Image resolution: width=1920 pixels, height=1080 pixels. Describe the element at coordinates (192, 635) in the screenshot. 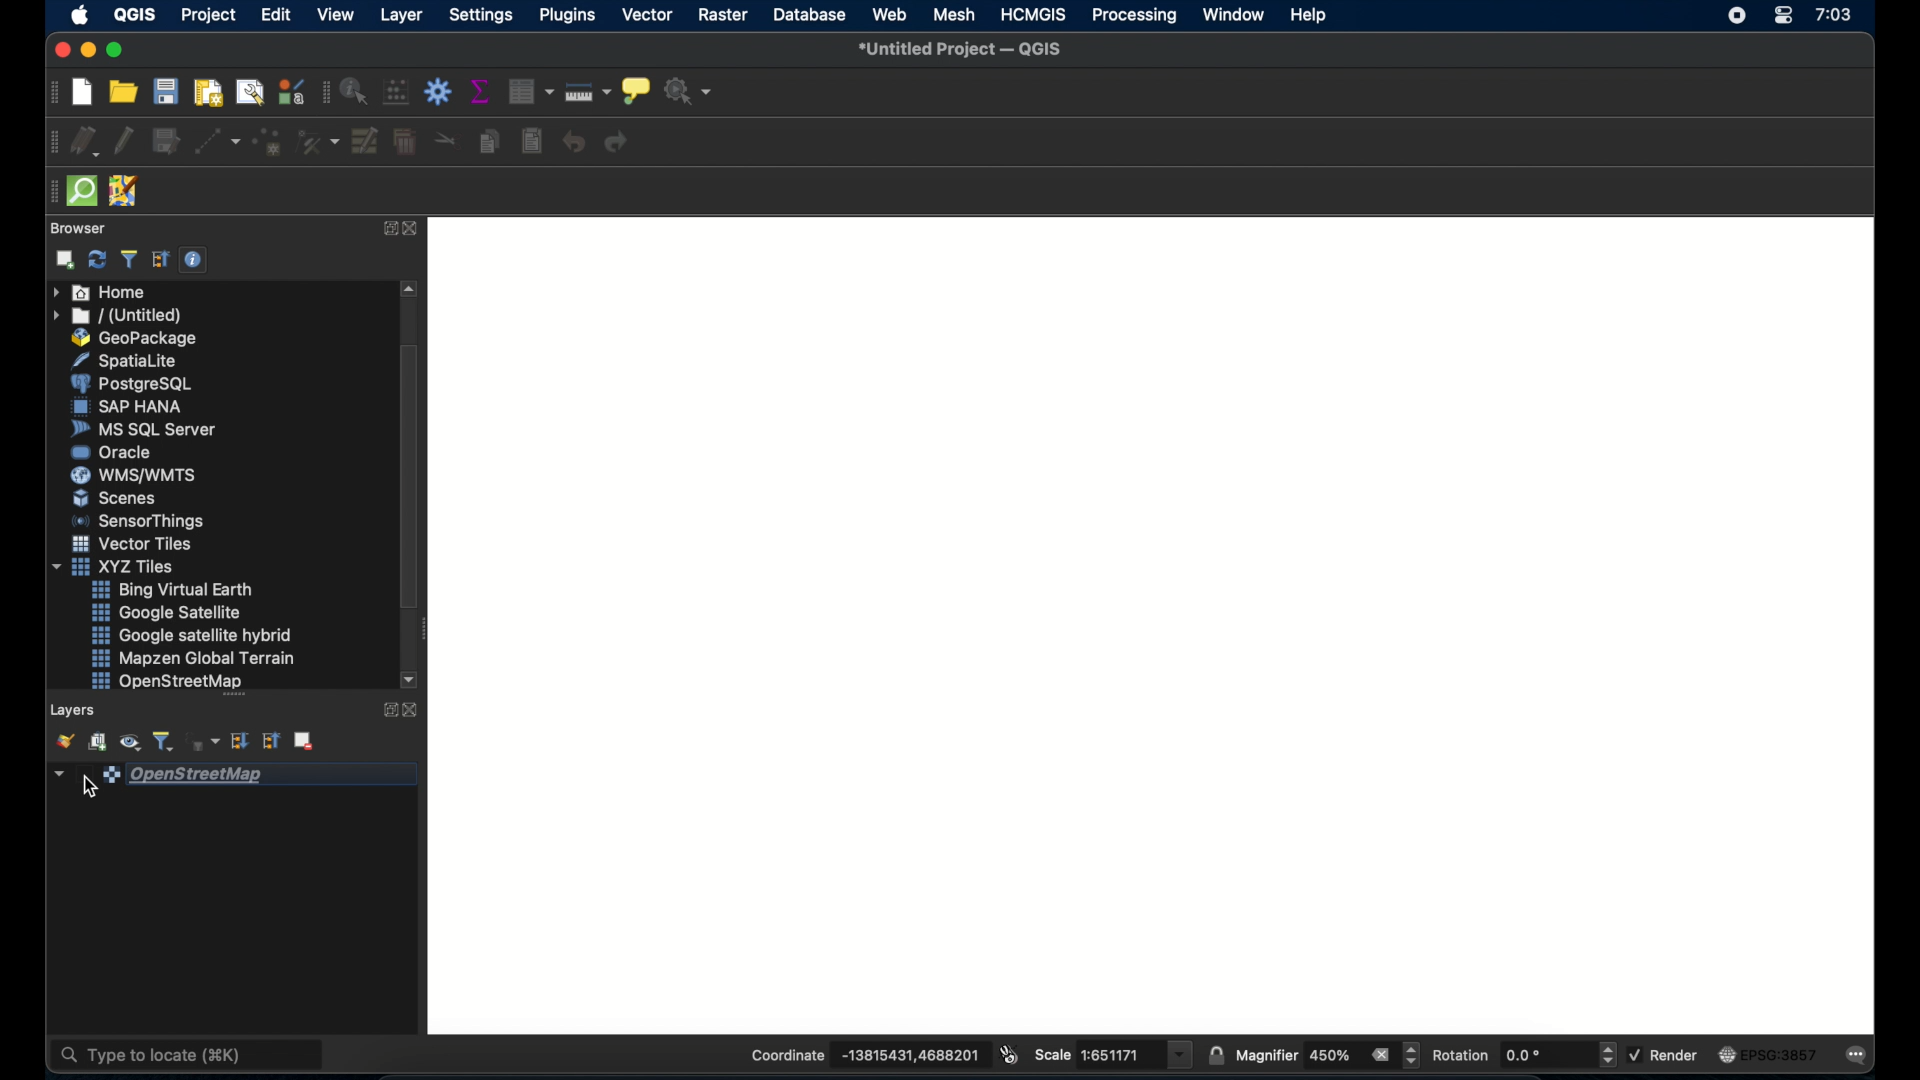

I see `google satellite hybrid` at that location.